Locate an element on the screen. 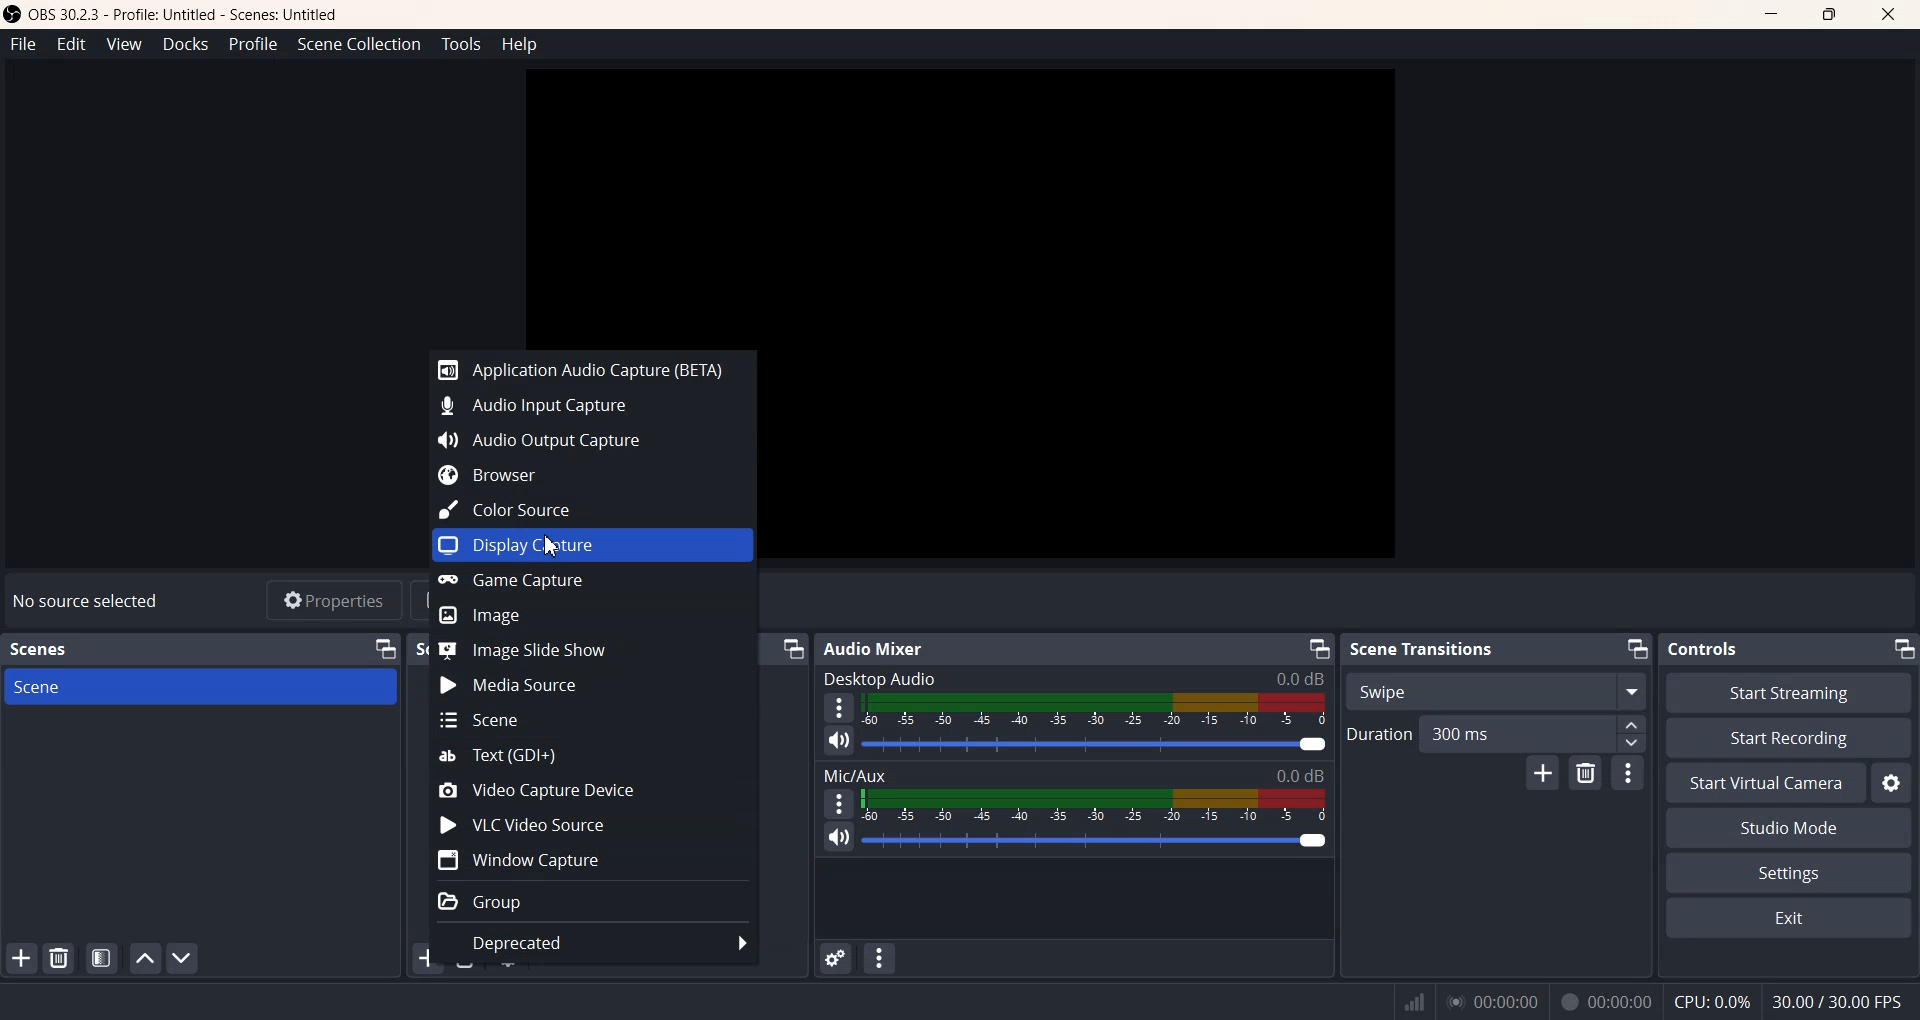  Scene is located at coordinates (201, 686).